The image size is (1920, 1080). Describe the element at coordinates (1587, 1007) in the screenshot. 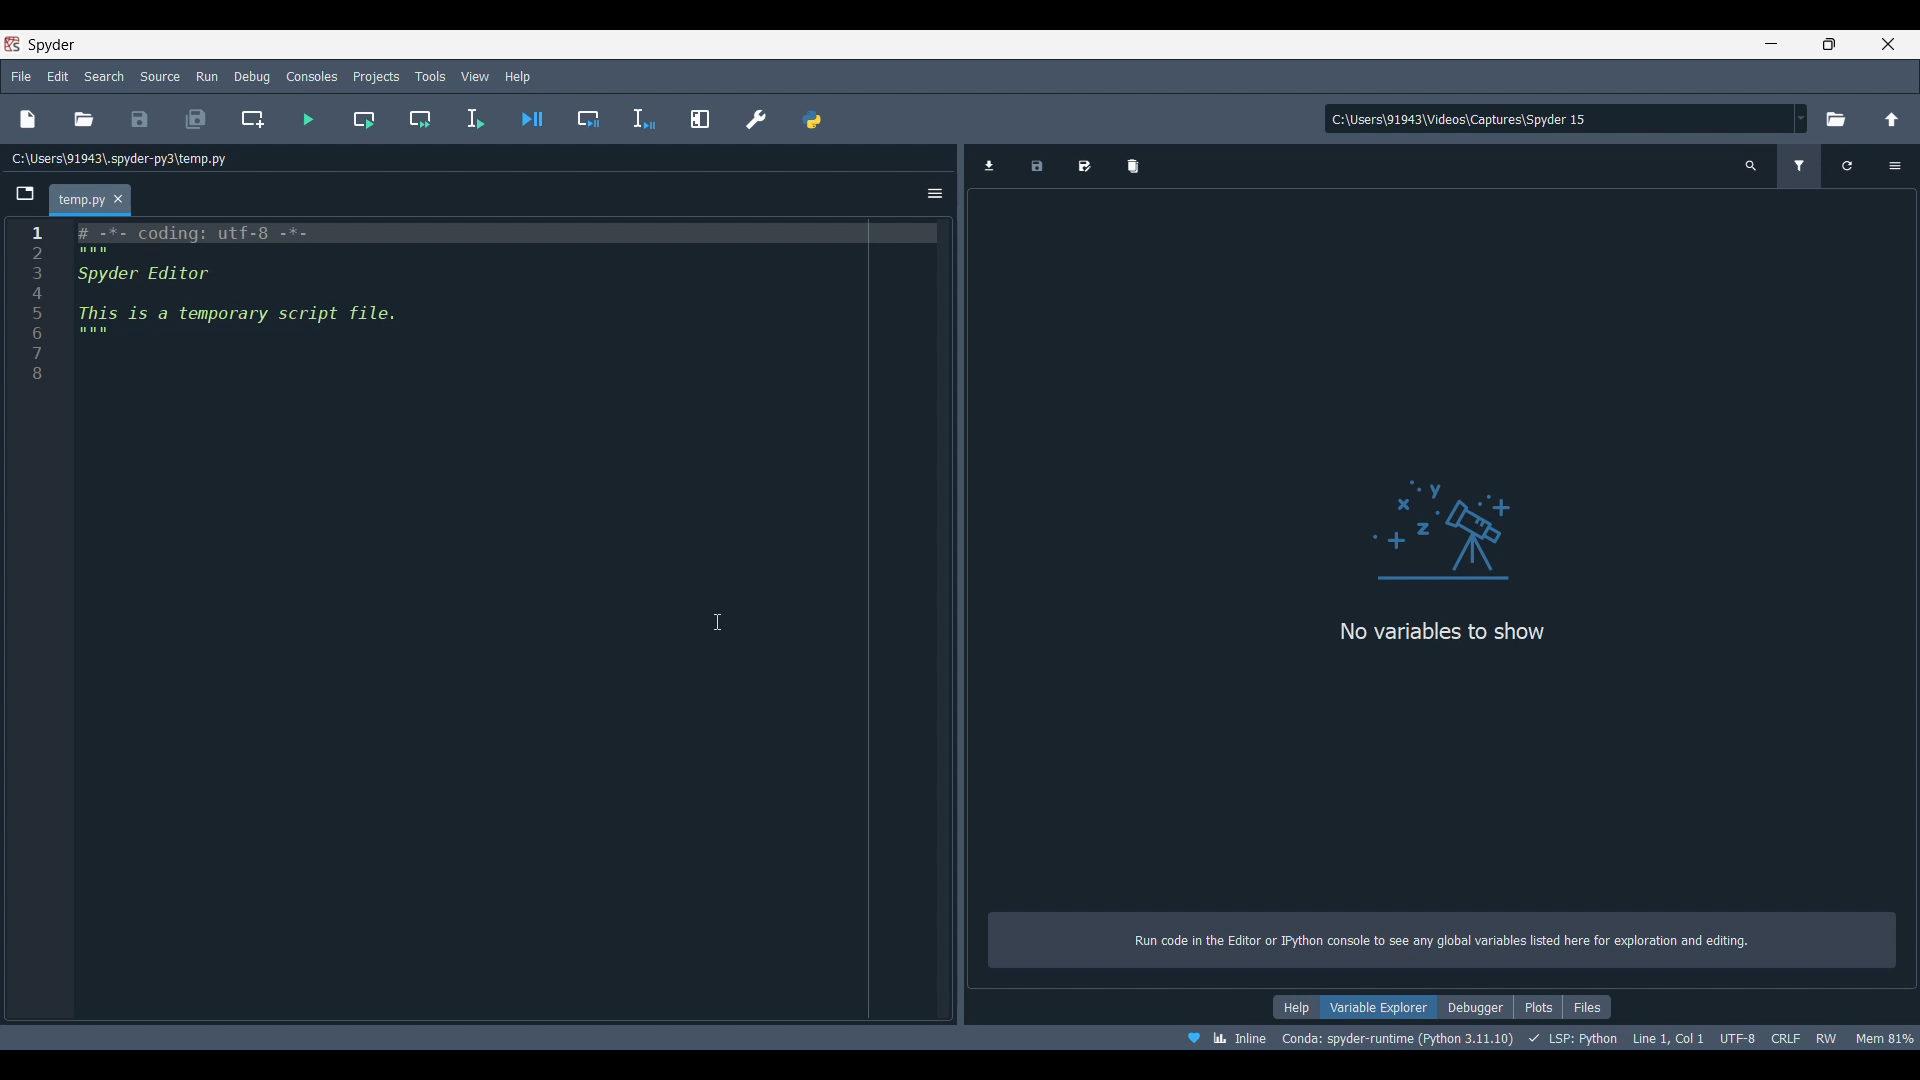

I see `Files` at that location.